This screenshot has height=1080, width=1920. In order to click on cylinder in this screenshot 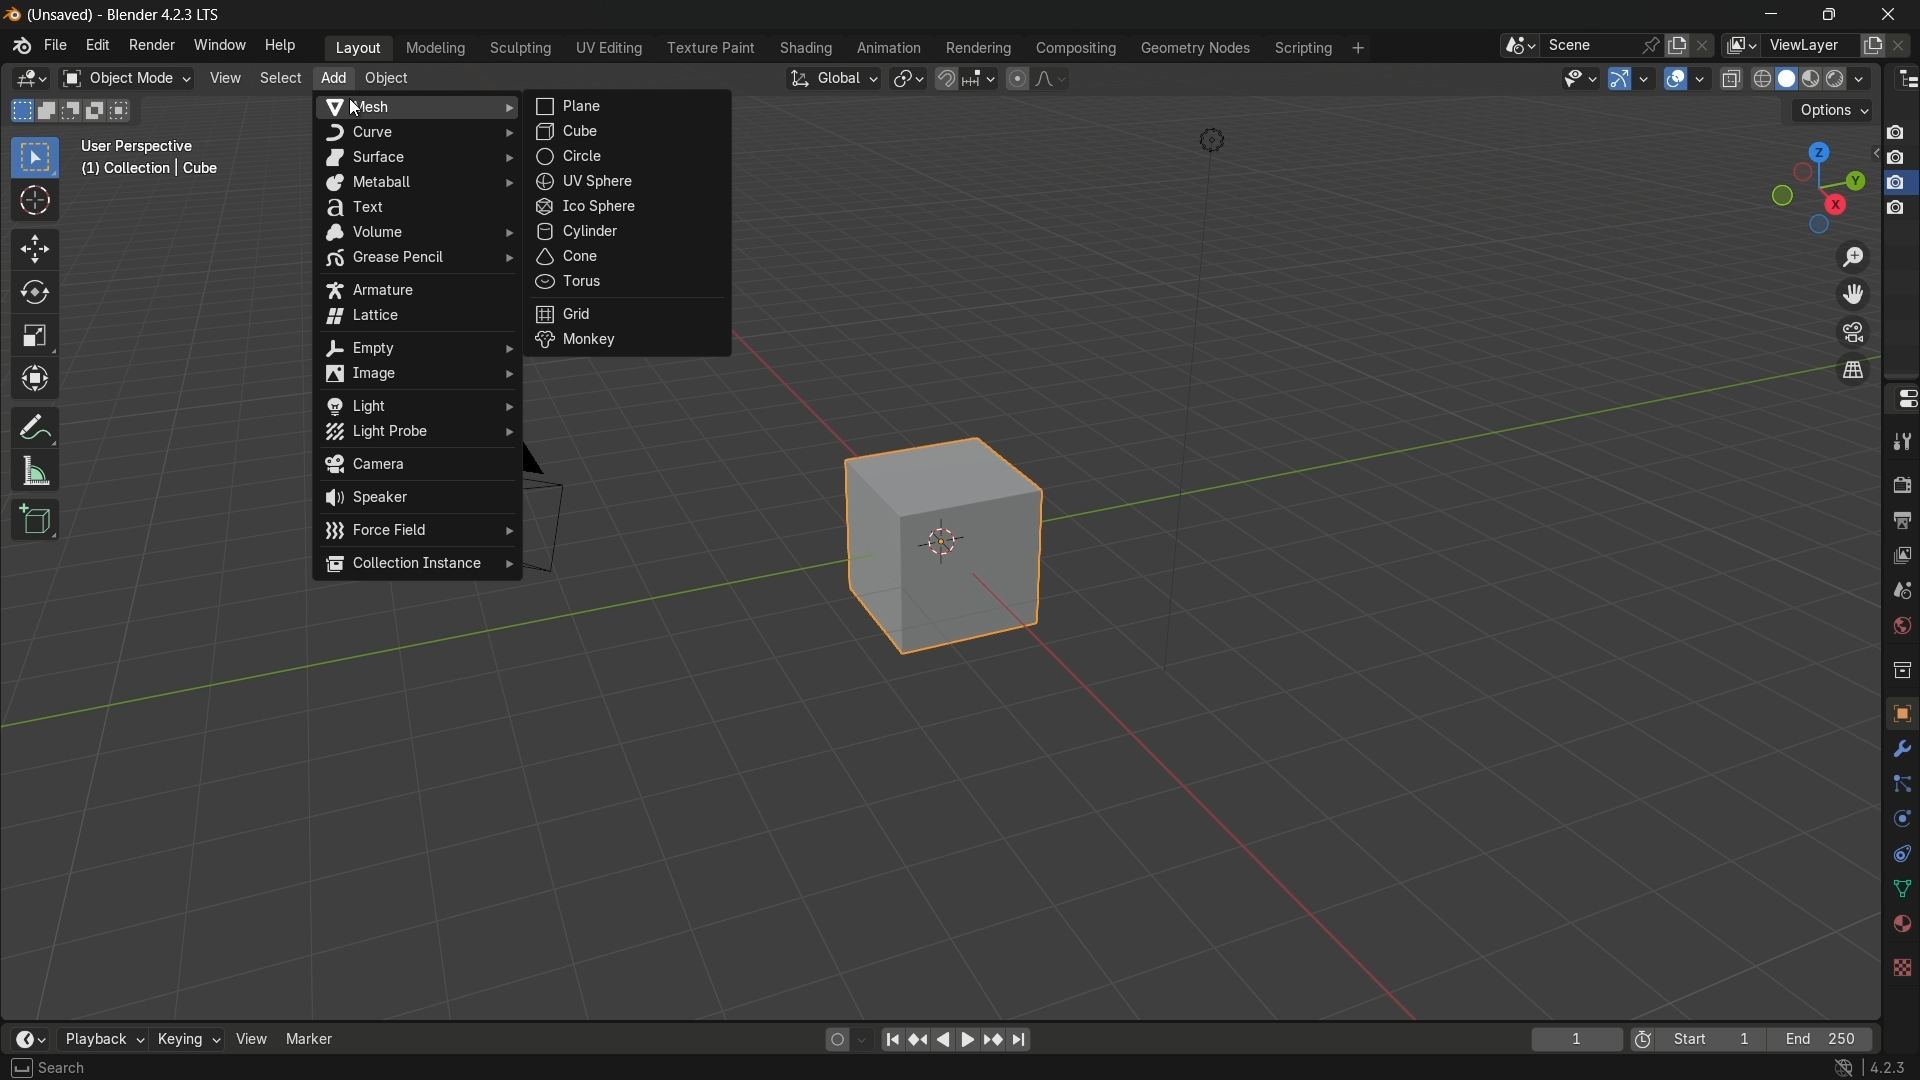, I will do `click(626, 233)`.